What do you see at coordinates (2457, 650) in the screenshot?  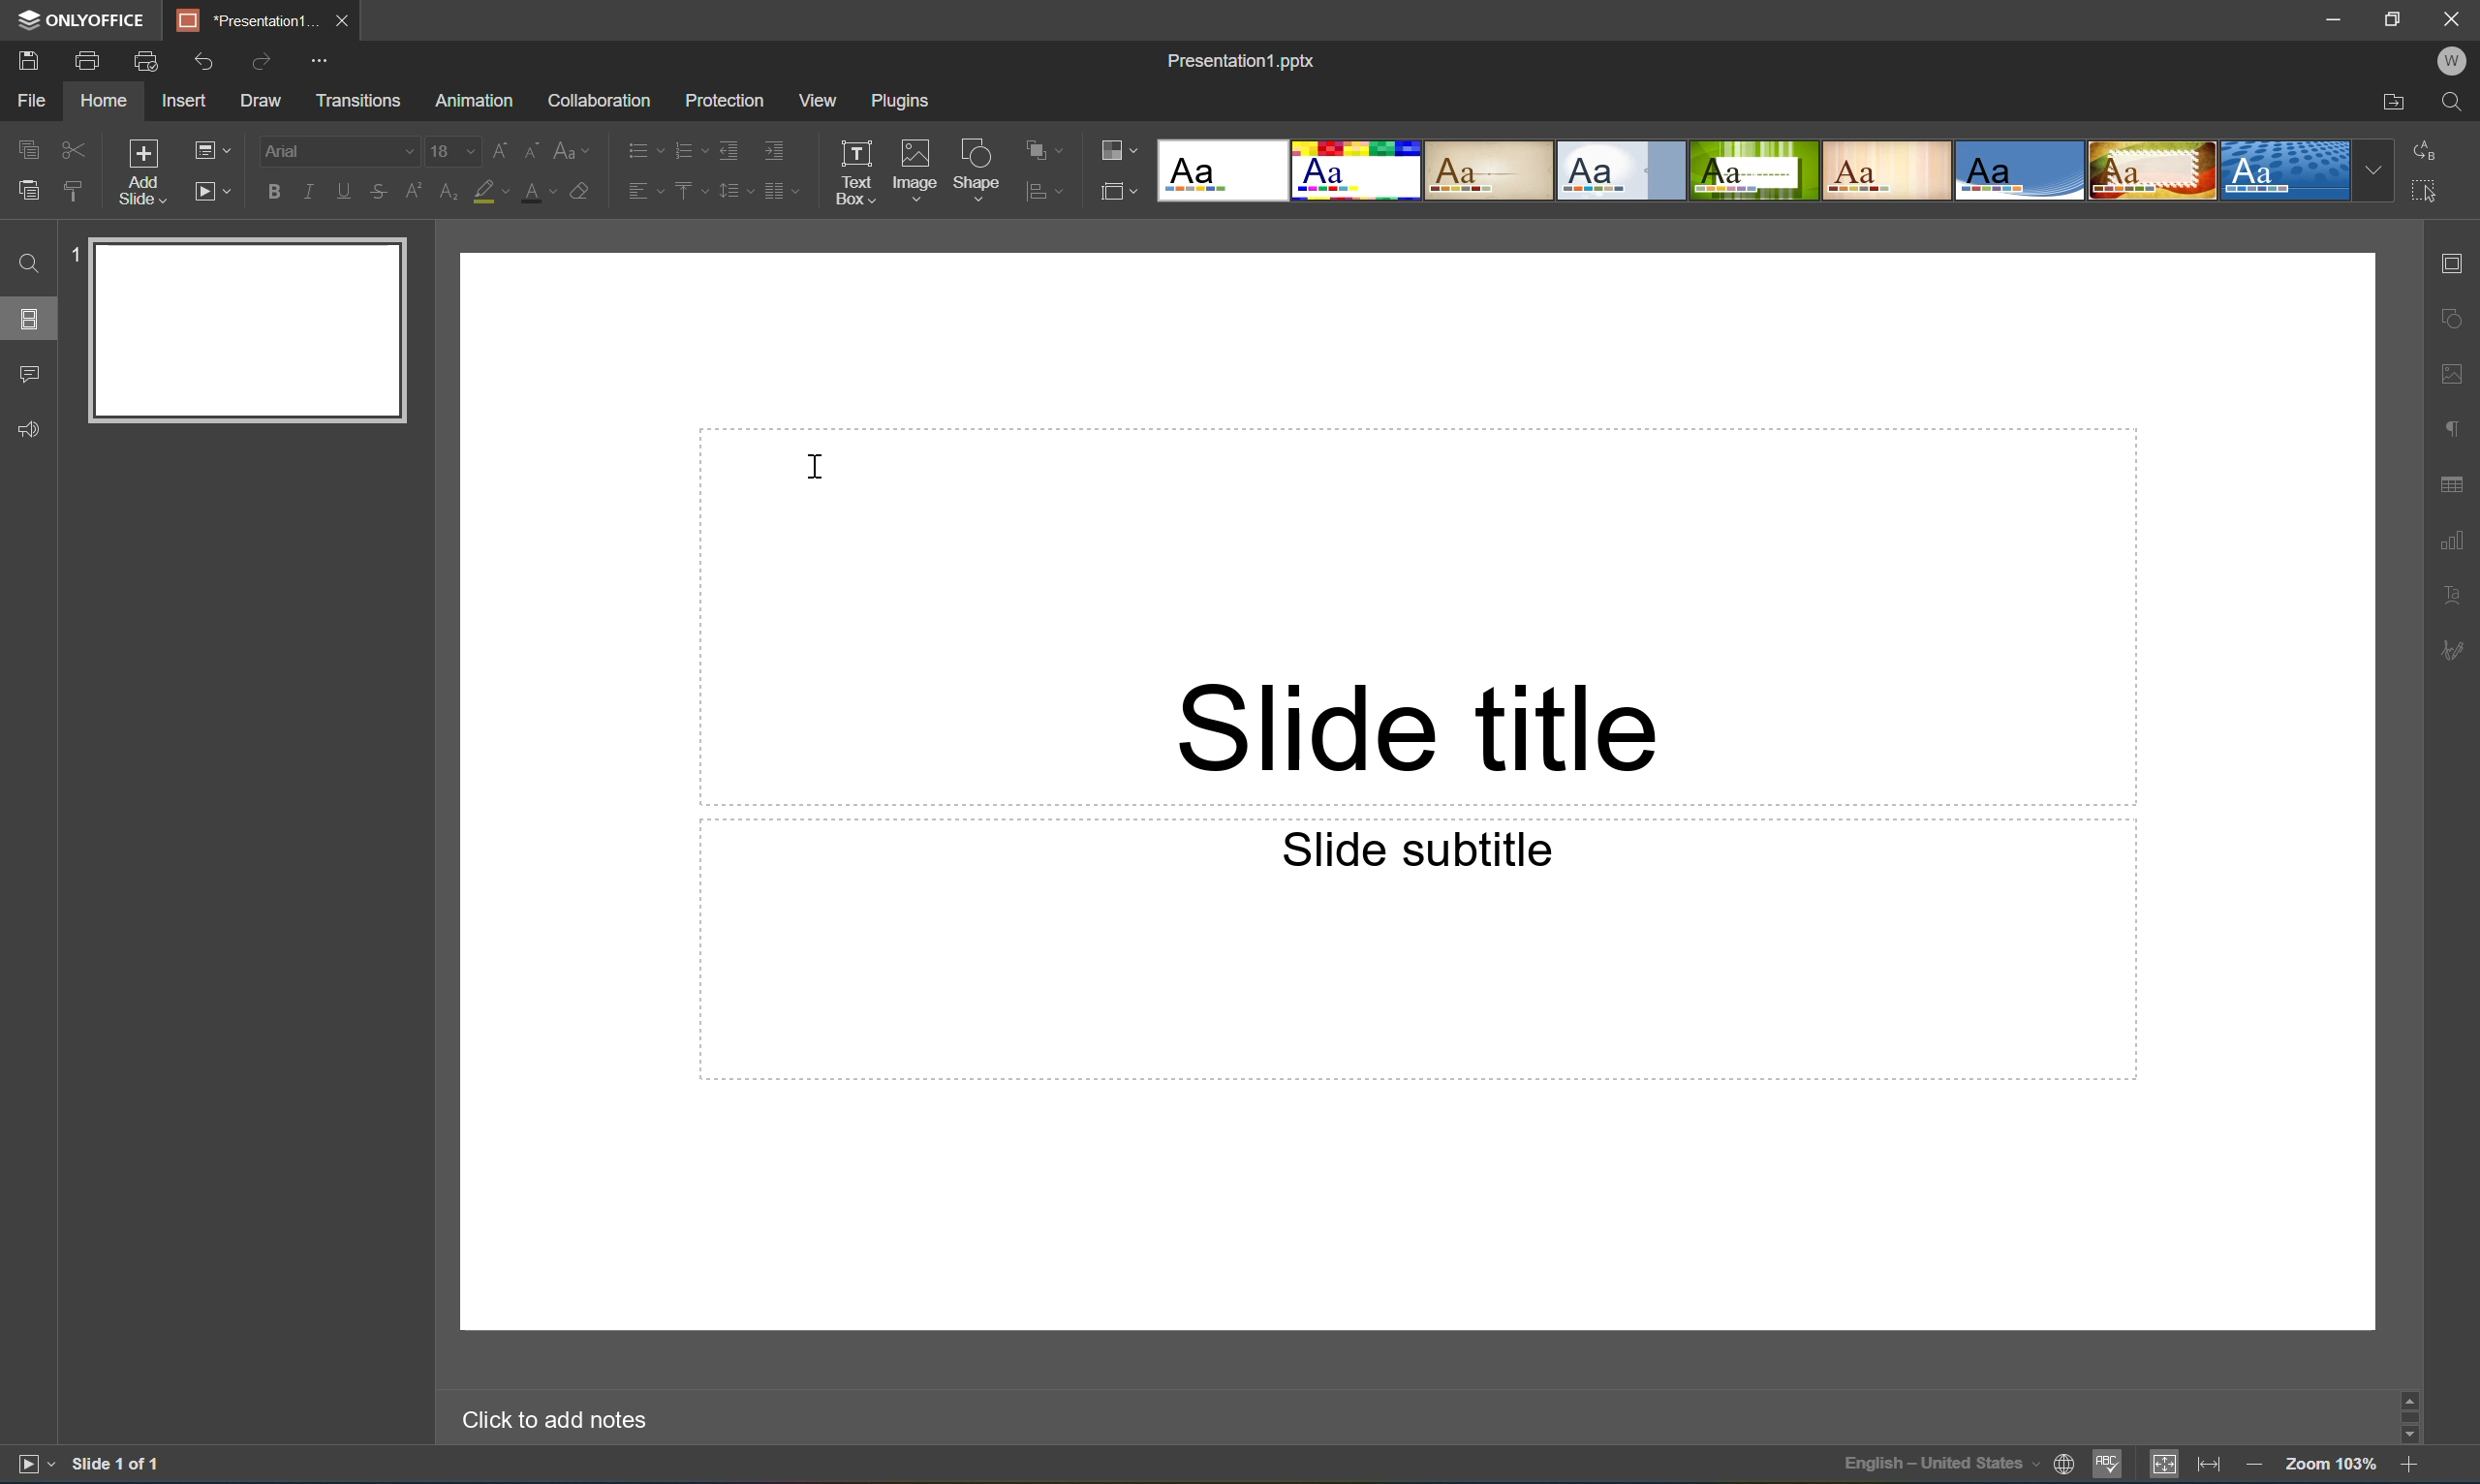 I see `Signature settings` at bounding box center [2457, 650].